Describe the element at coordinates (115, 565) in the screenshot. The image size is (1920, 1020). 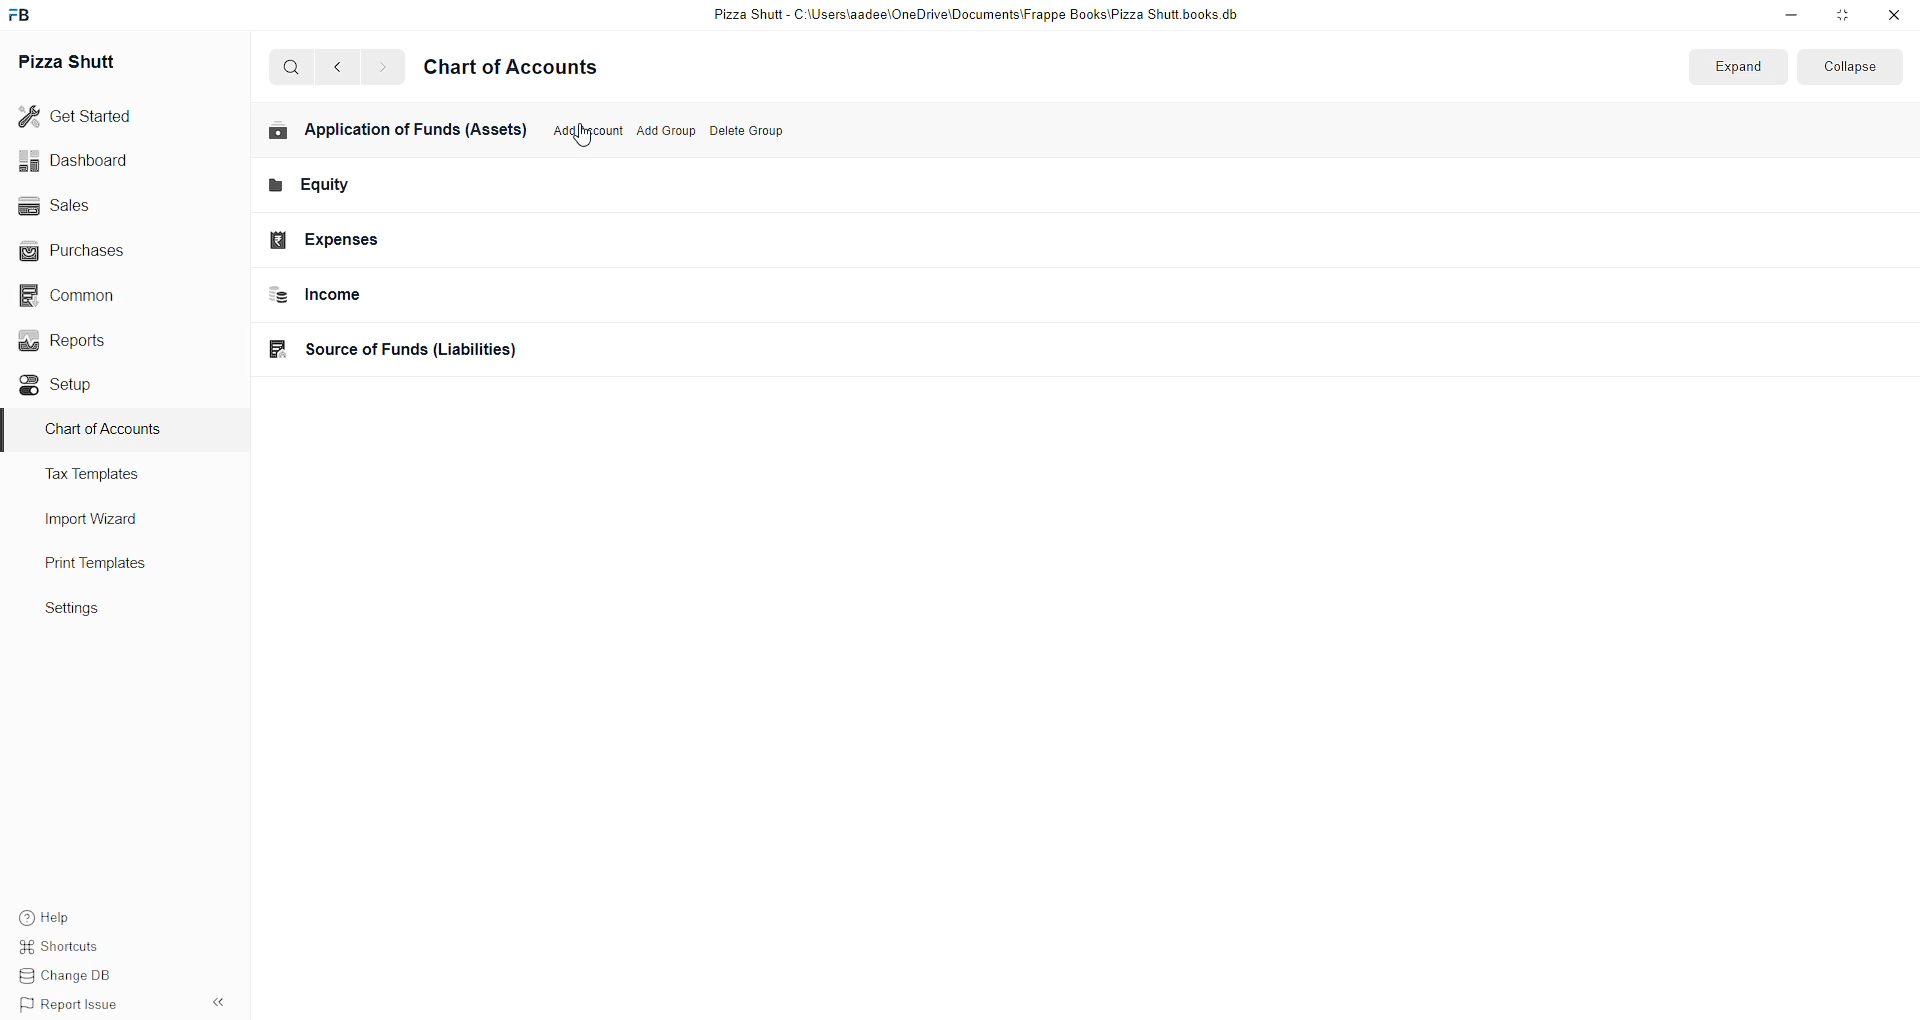
I see `Print Templates ` at that location.